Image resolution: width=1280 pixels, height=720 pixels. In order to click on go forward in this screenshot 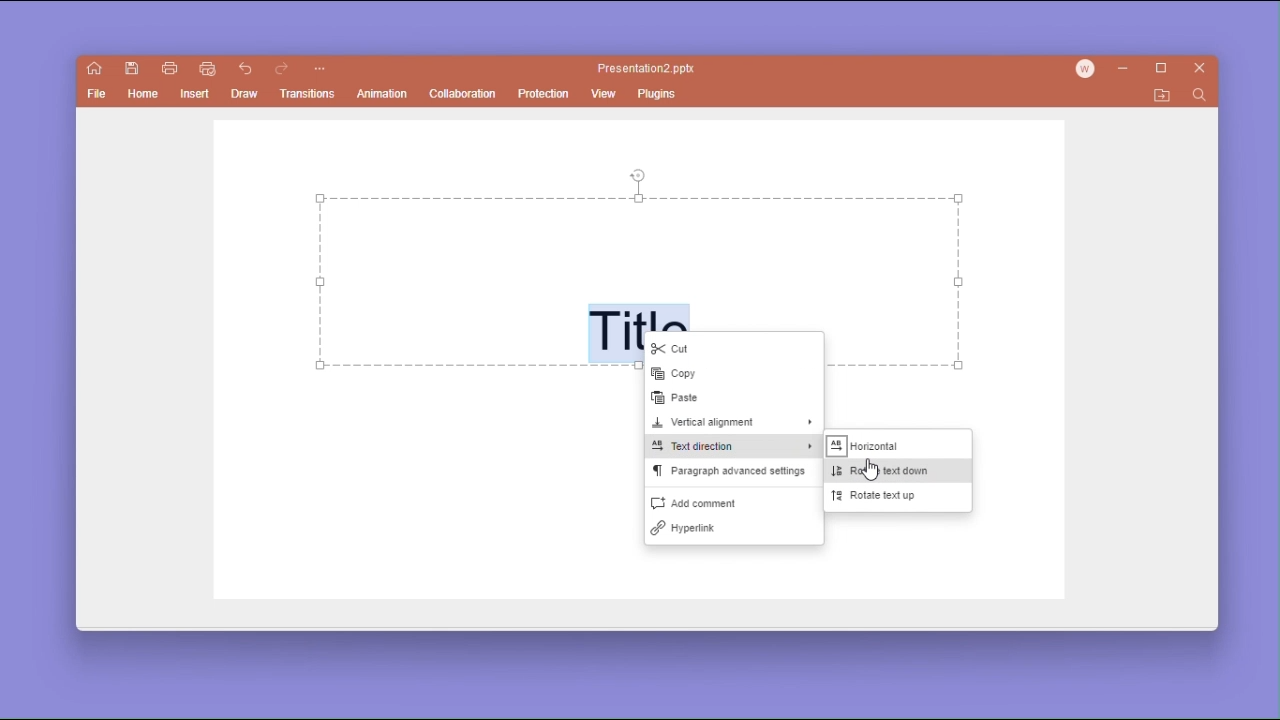, I will do `click(282, 70)`.